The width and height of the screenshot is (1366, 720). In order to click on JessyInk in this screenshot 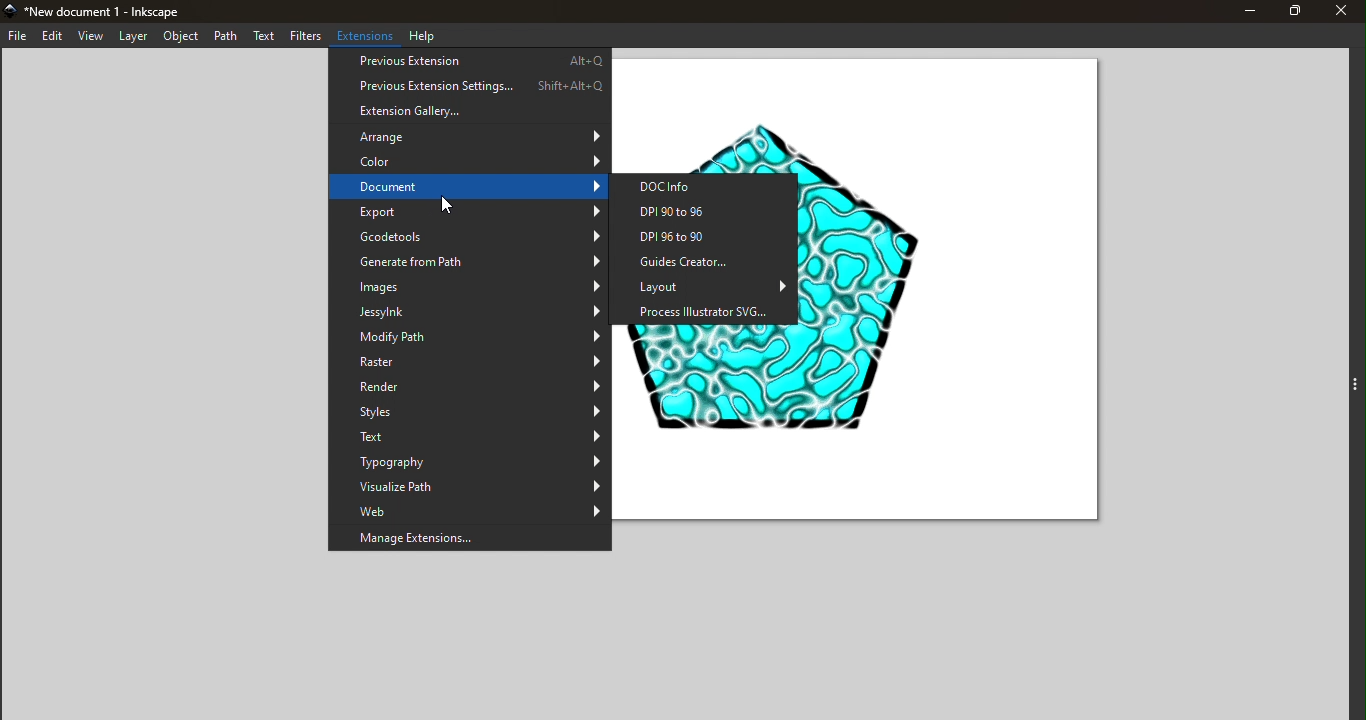, I will do `click(468, 311)`.